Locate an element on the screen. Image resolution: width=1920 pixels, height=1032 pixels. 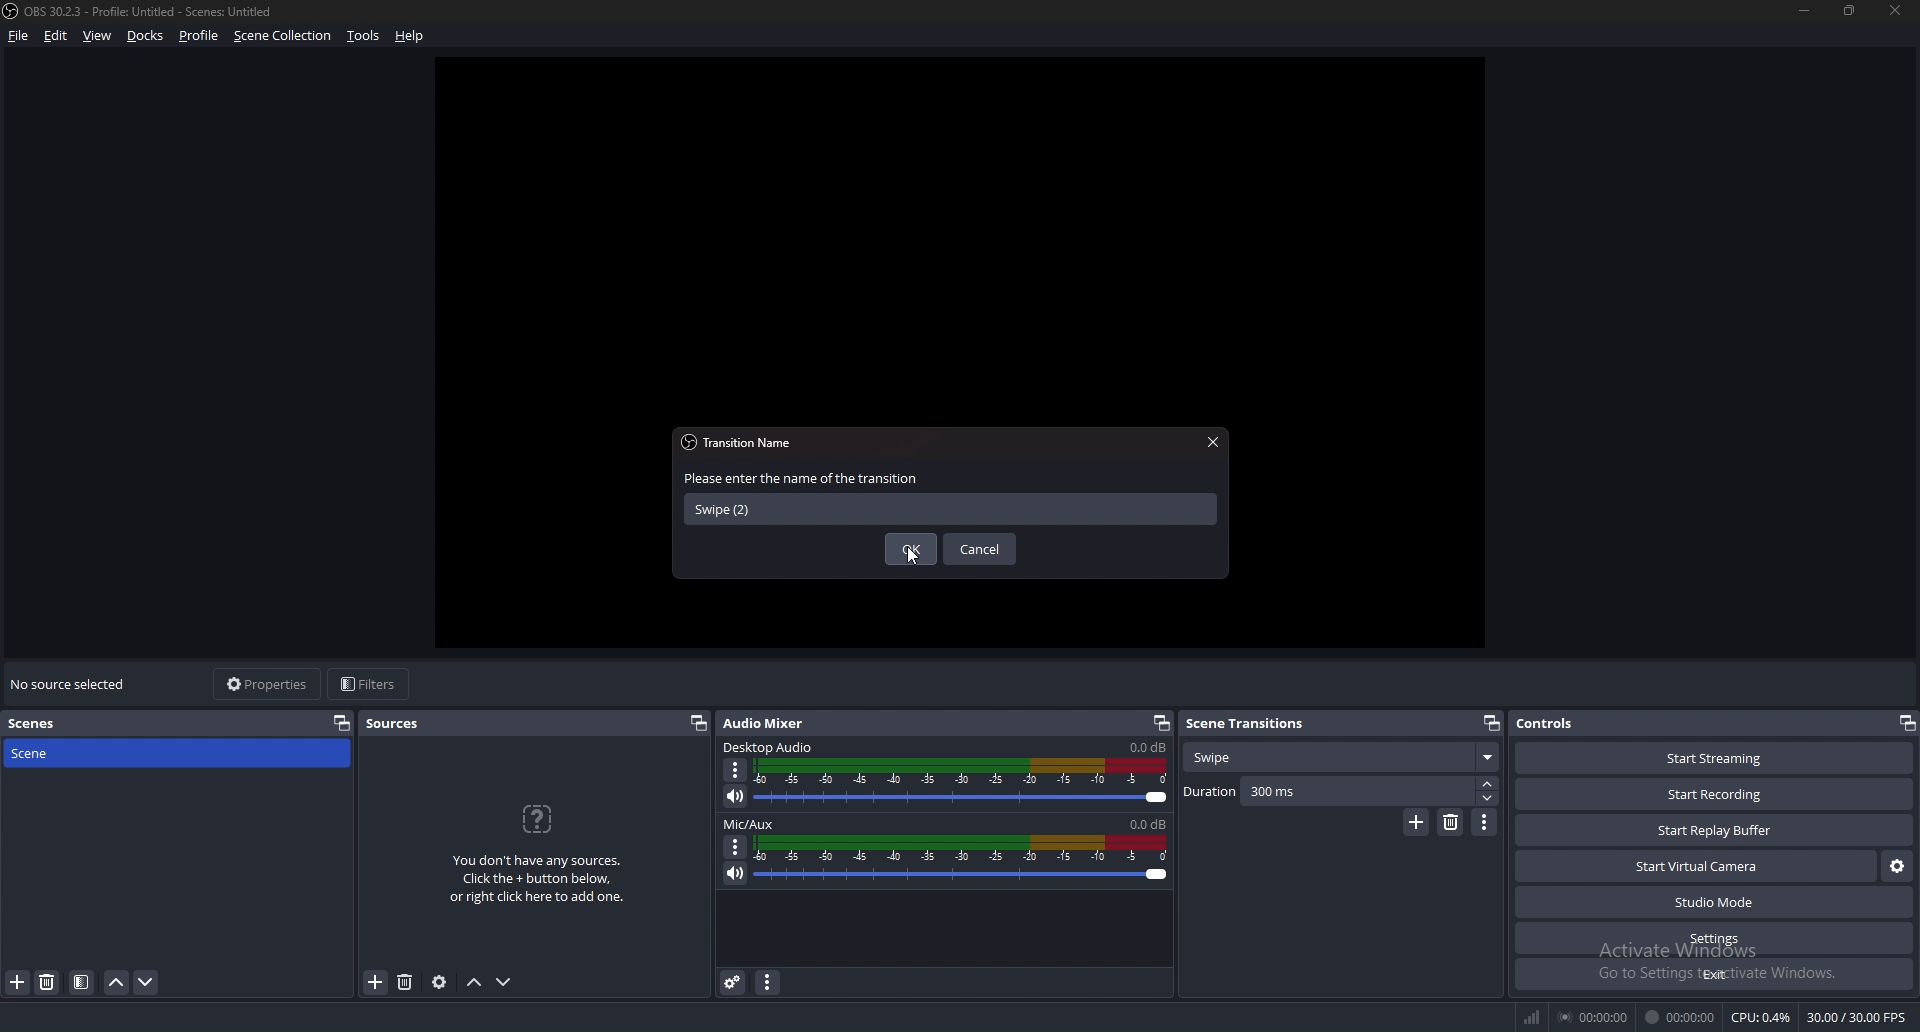
start recording is located at coordinates (1715, 795).